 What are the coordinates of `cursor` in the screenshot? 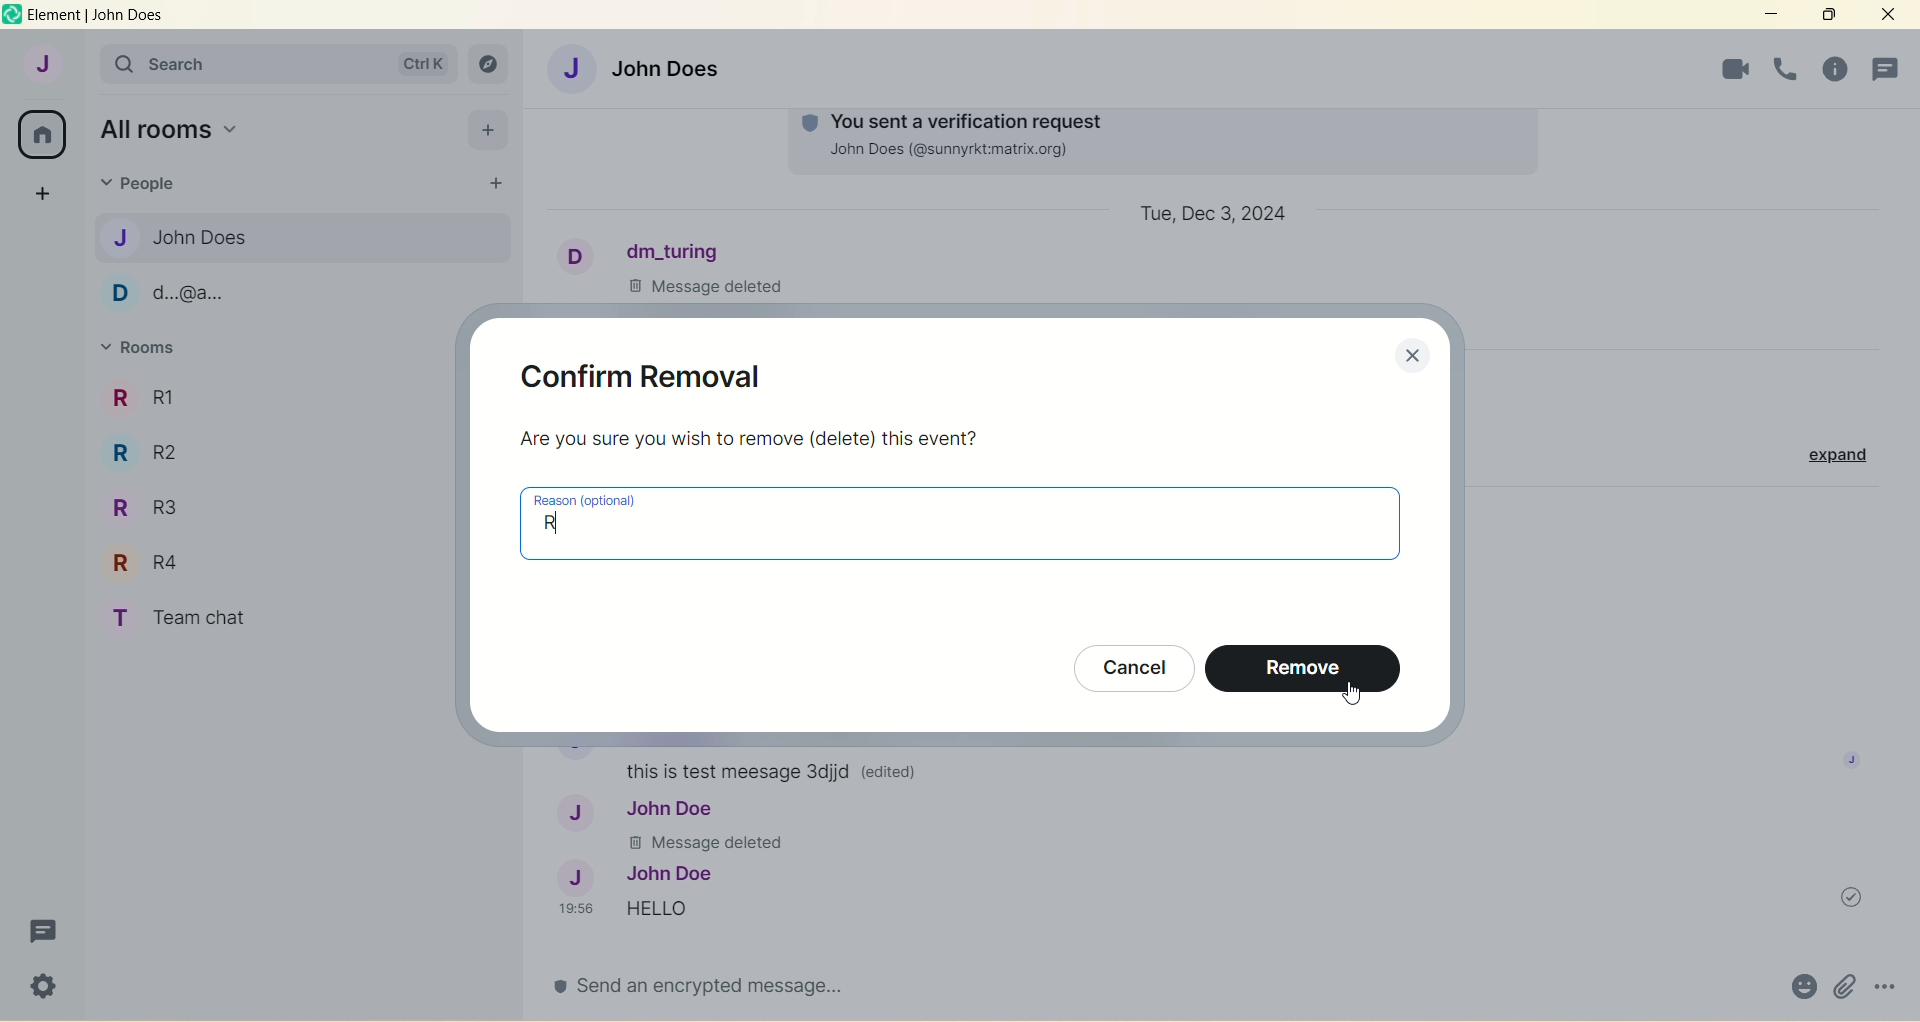 It's located at (1357, 694).